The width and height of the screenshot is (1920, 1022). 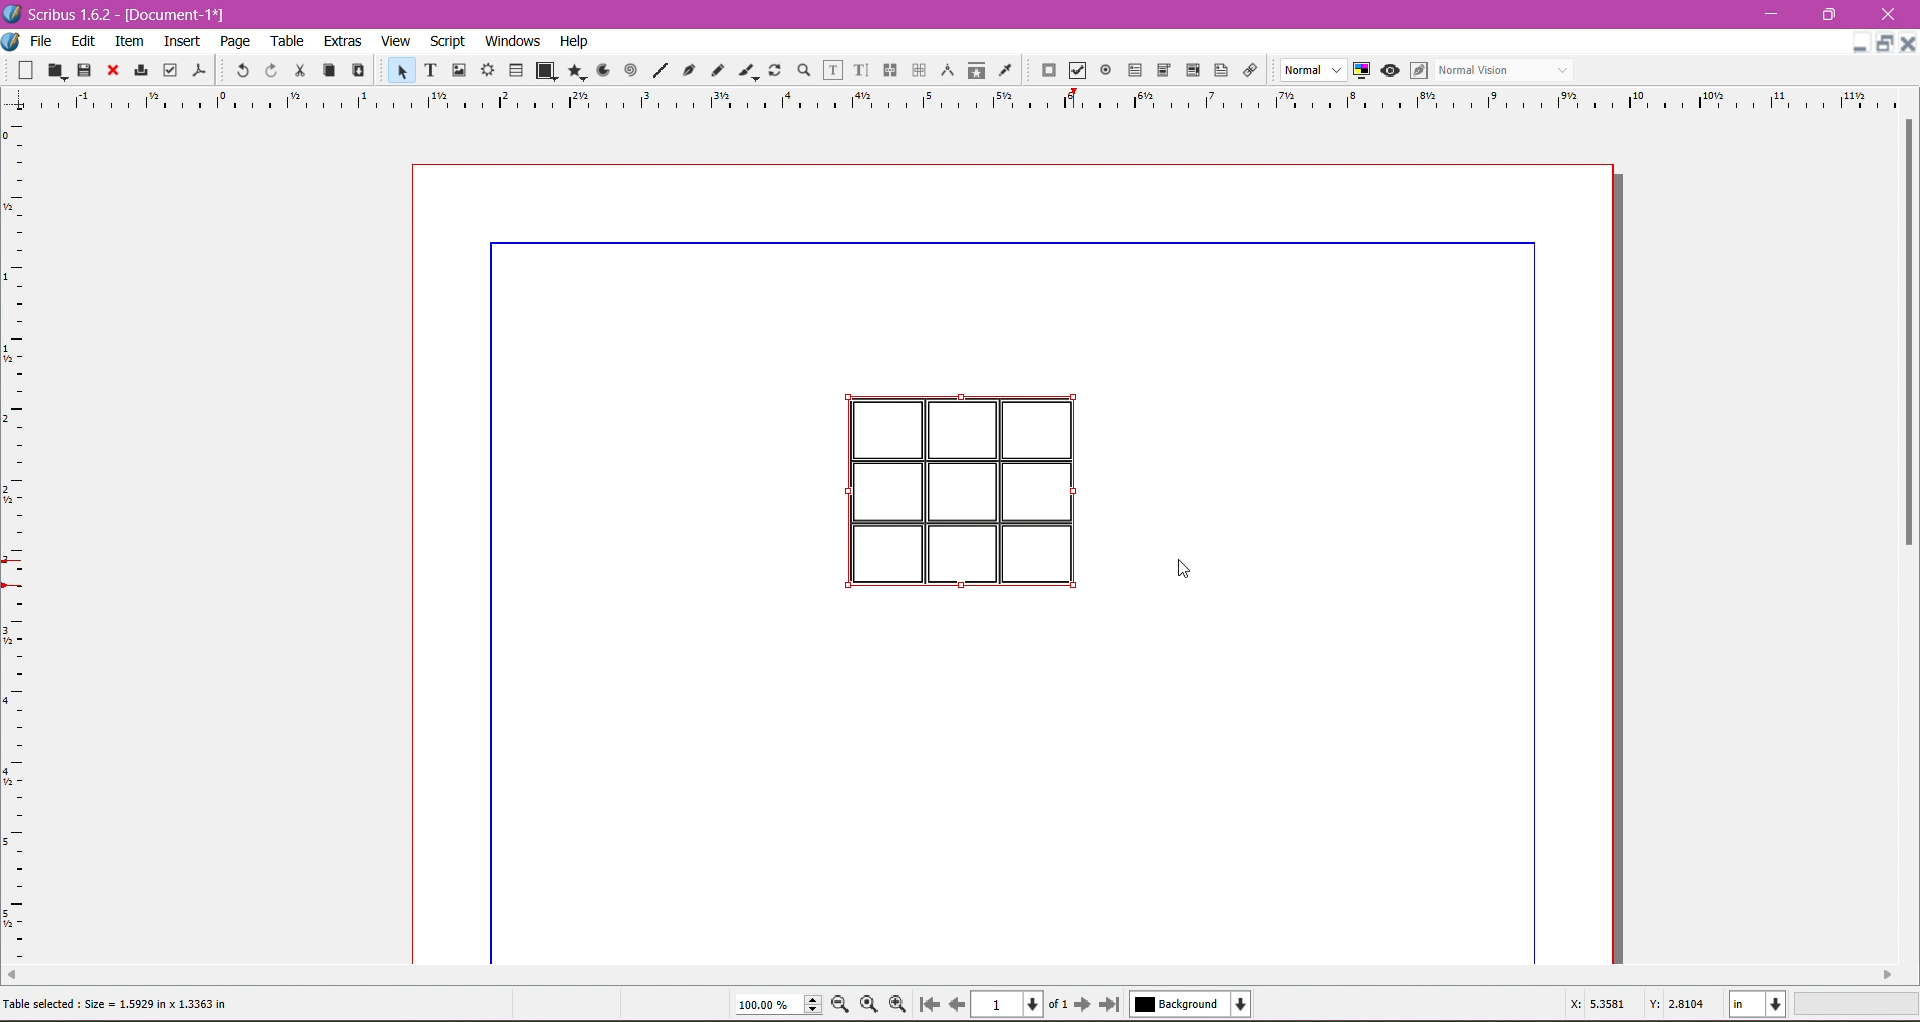 What do you see at coordinates (516, 70) in the screenshot?
I see `Tables` at bounding box center [516, 70].